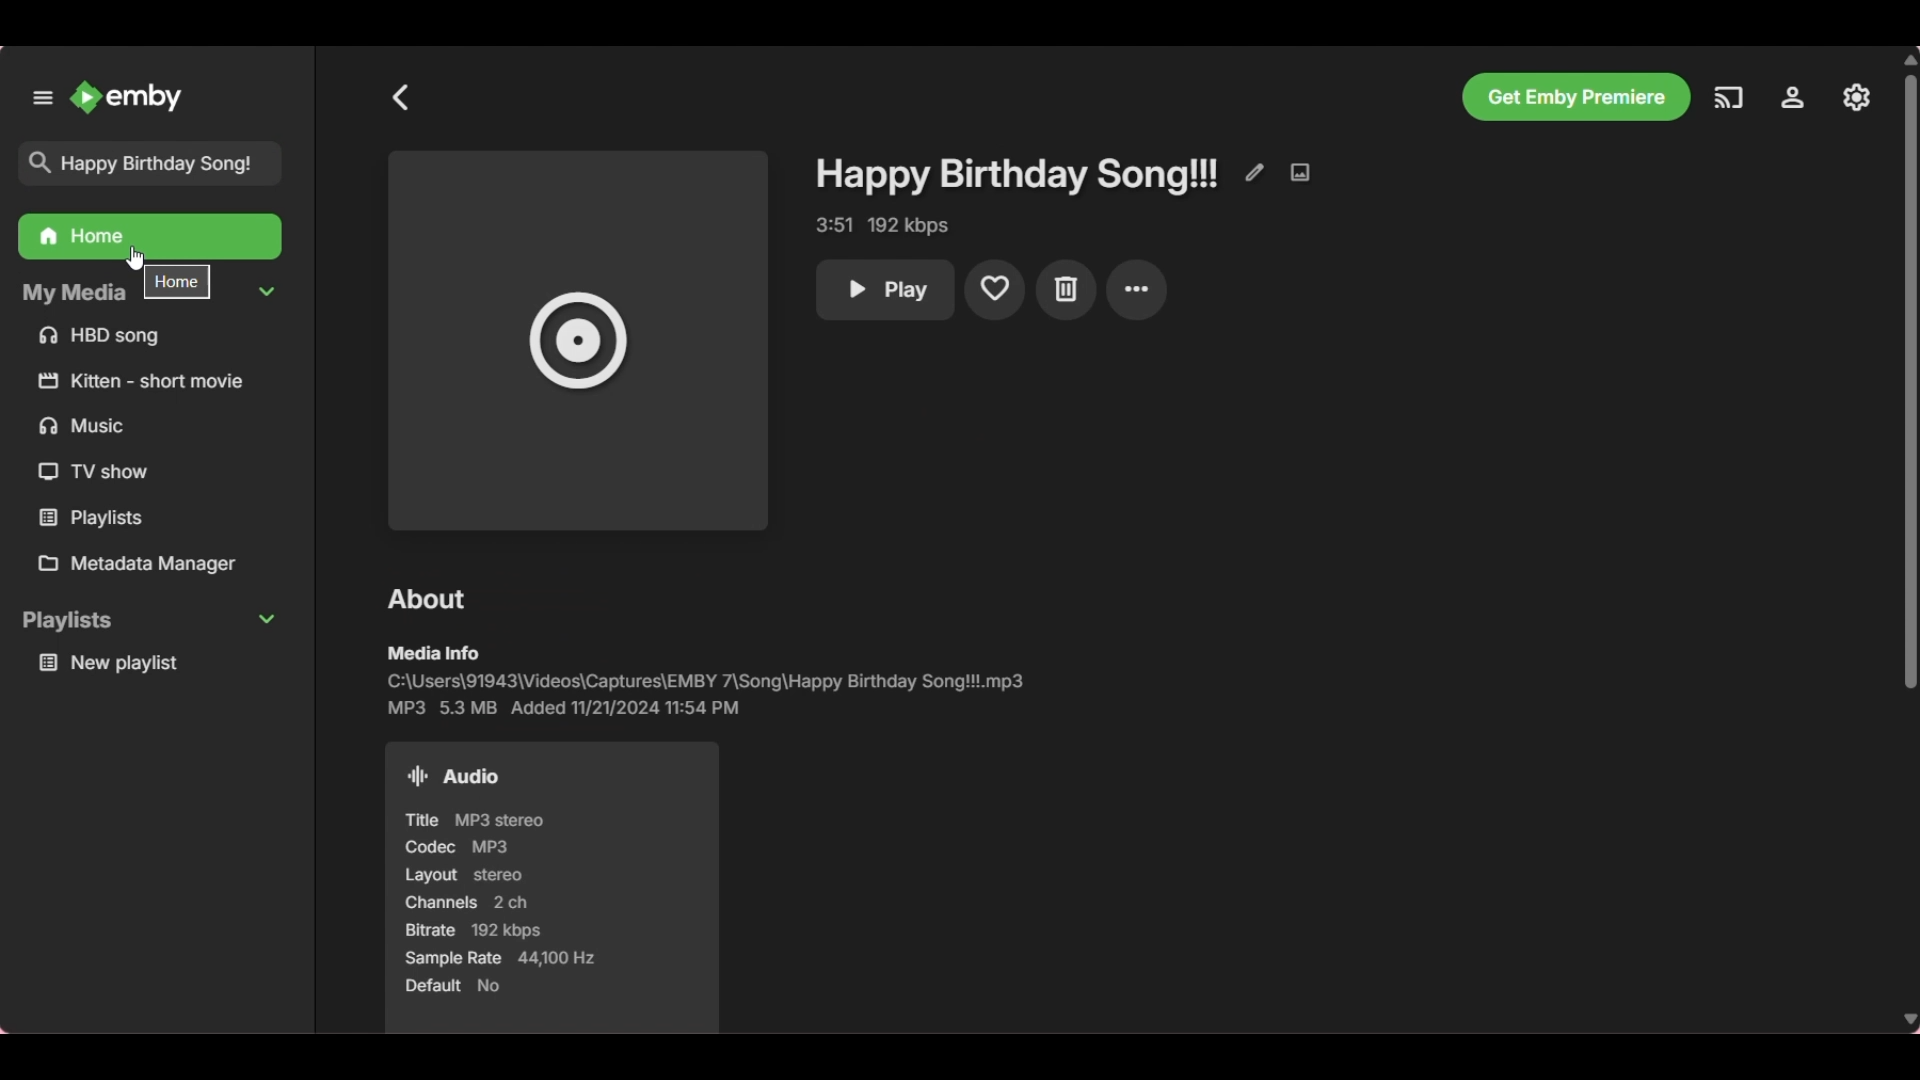 This screenshot has width=1920, height=1080. What do you see at coordinates (1914, 538) in the screenshot?
I see `Vertical slide bar` at bounding box center [1914, 538].